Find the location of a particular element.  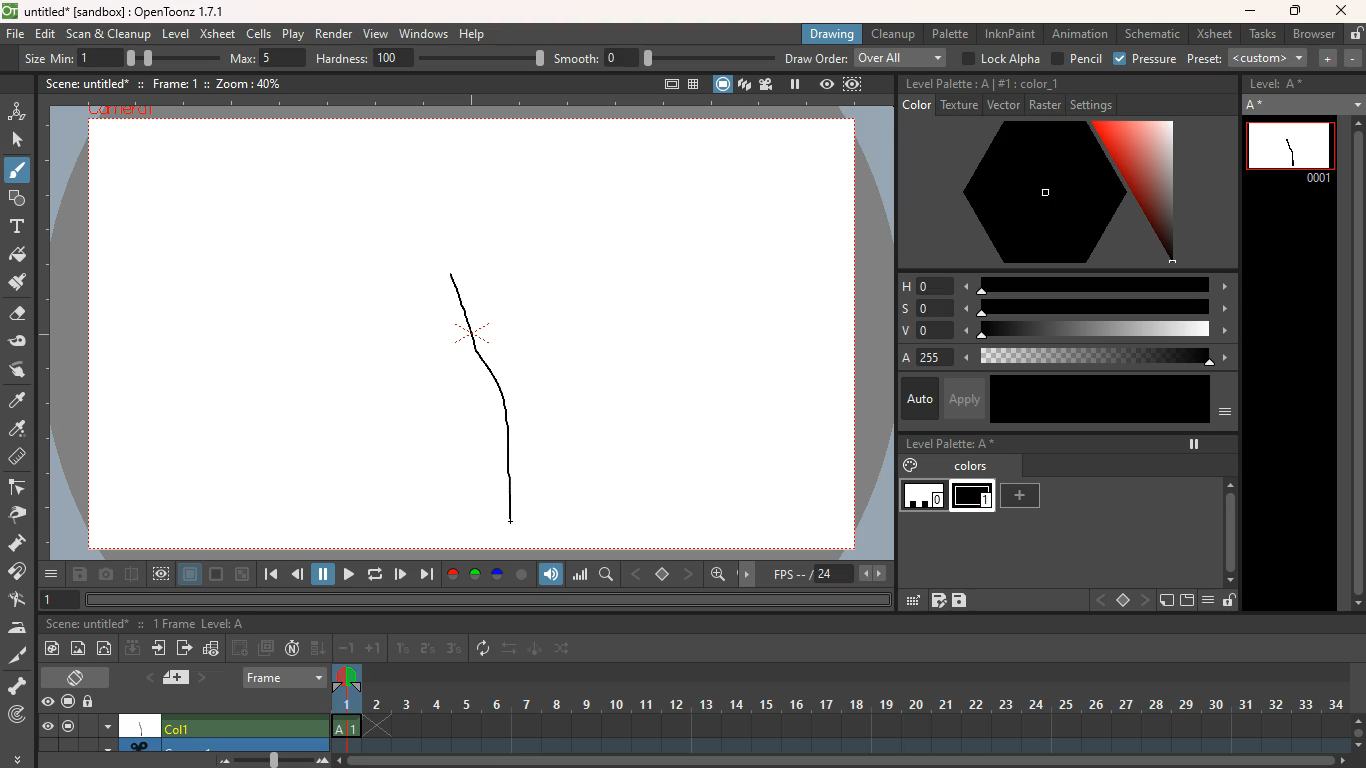

zoom is located at coordinates (267, 760).